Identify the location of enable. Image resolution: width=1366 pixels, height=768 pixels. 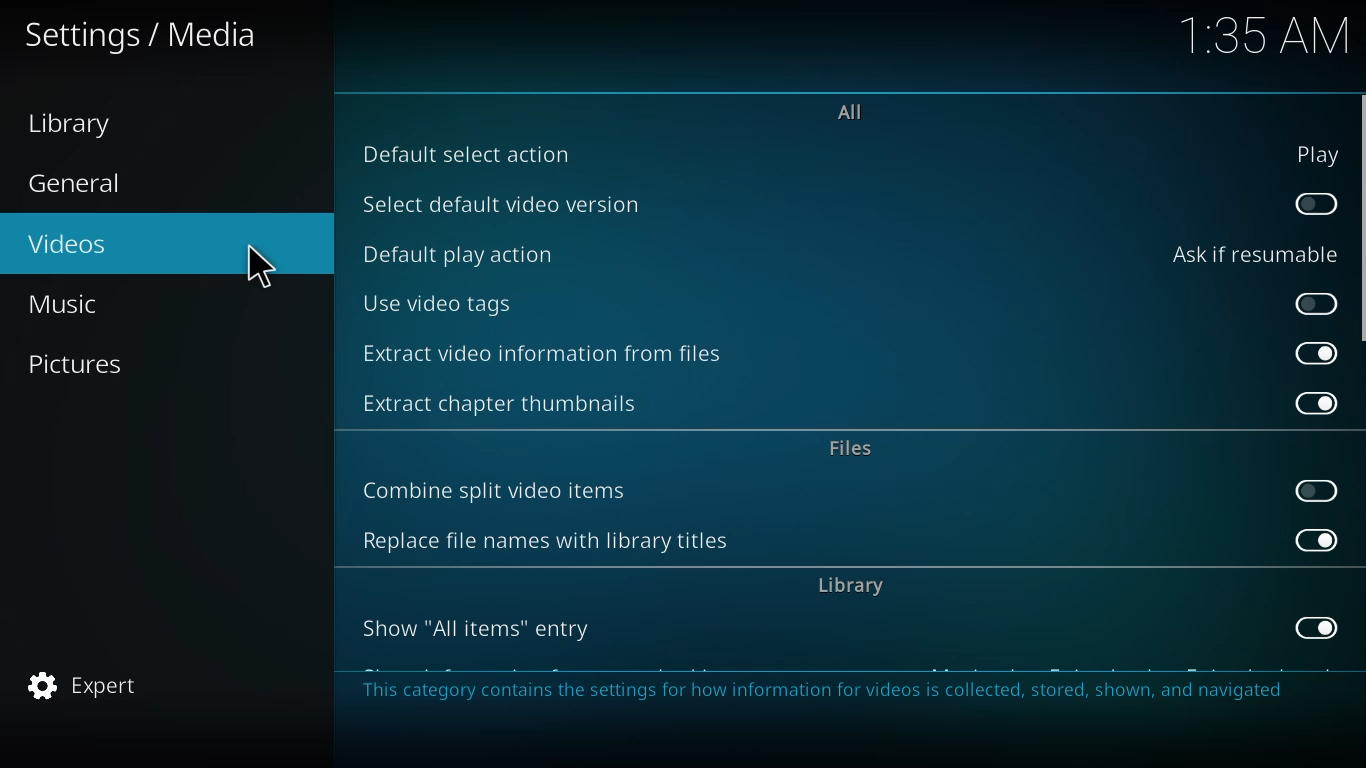
(1318, 204).